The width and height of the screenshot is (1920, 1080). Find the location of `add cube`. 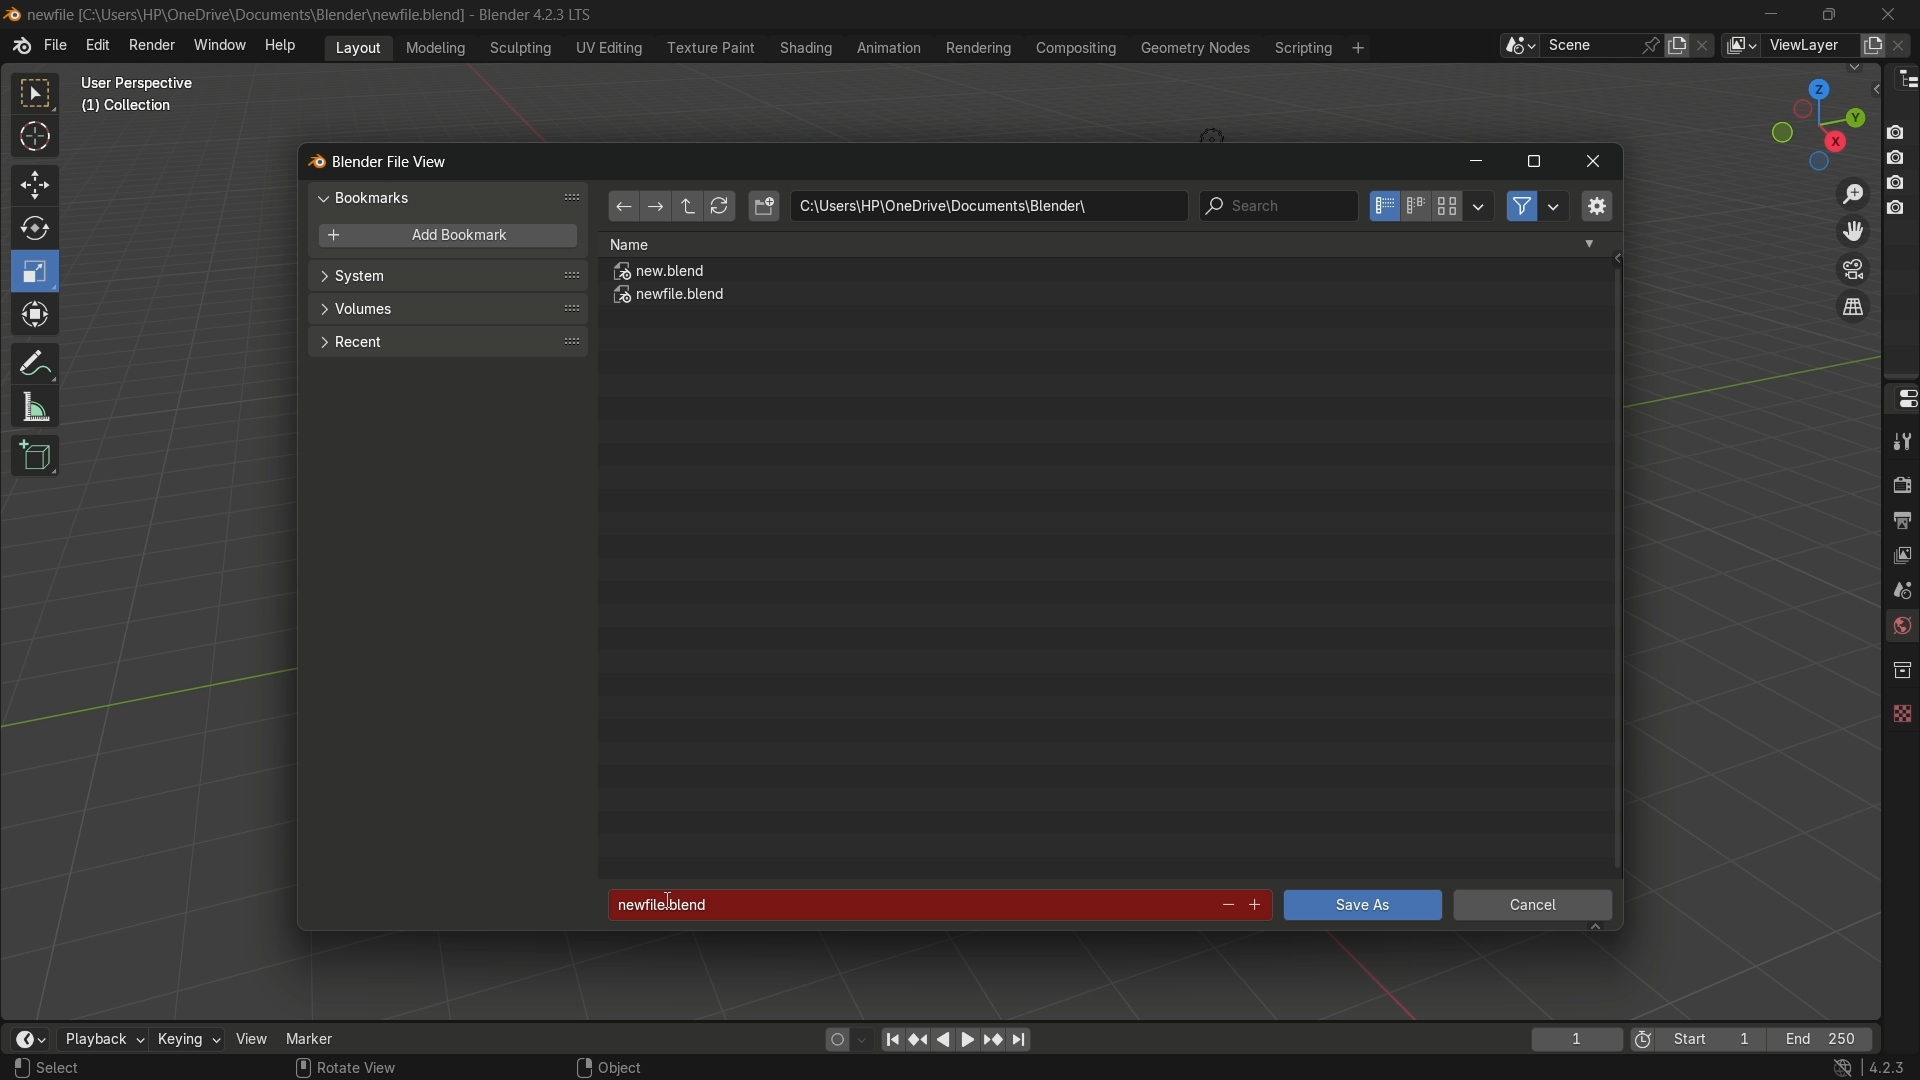

add cube is located at coordinates (32, 457).